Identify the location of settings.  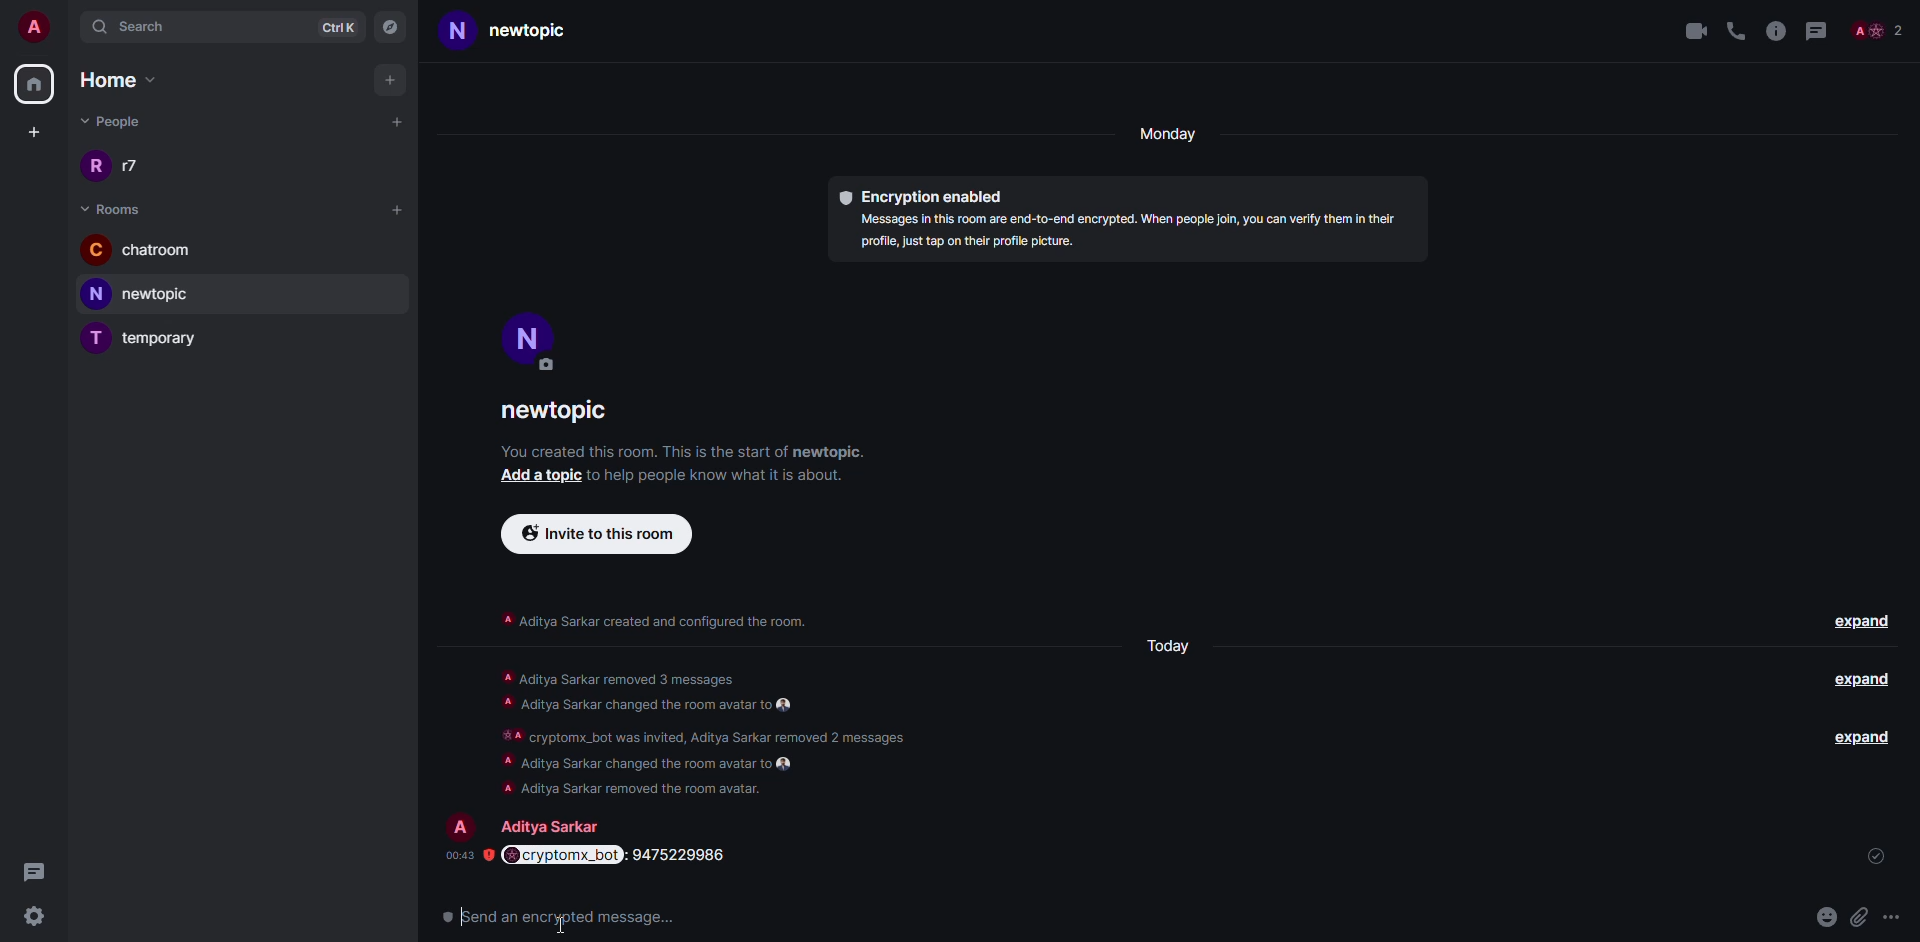
(33, 917).